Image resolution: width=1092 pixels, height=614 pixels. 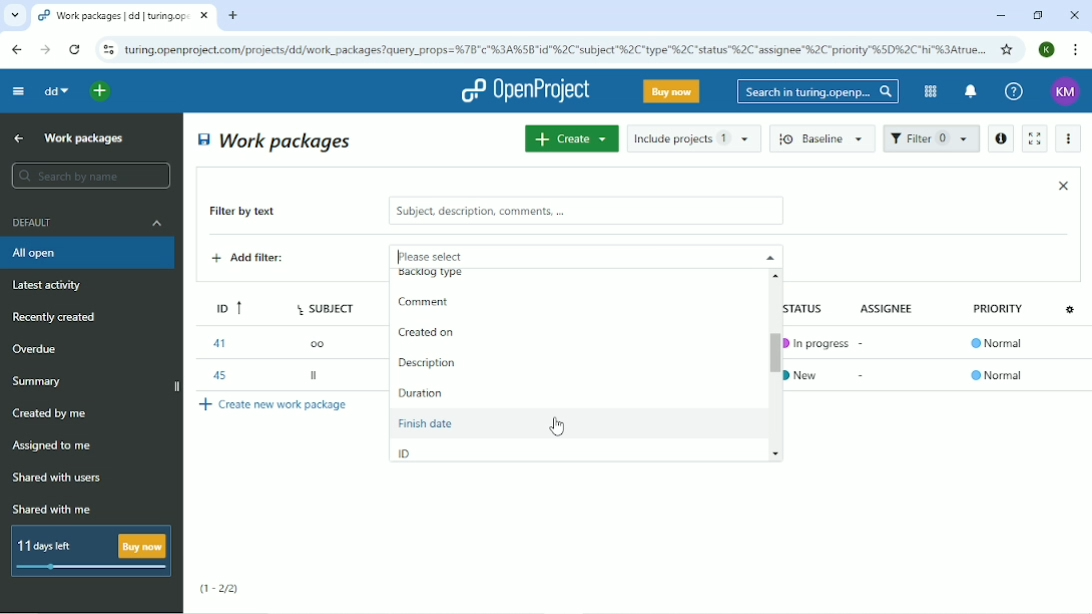 I want to click on -, so click(x=864, y=340).